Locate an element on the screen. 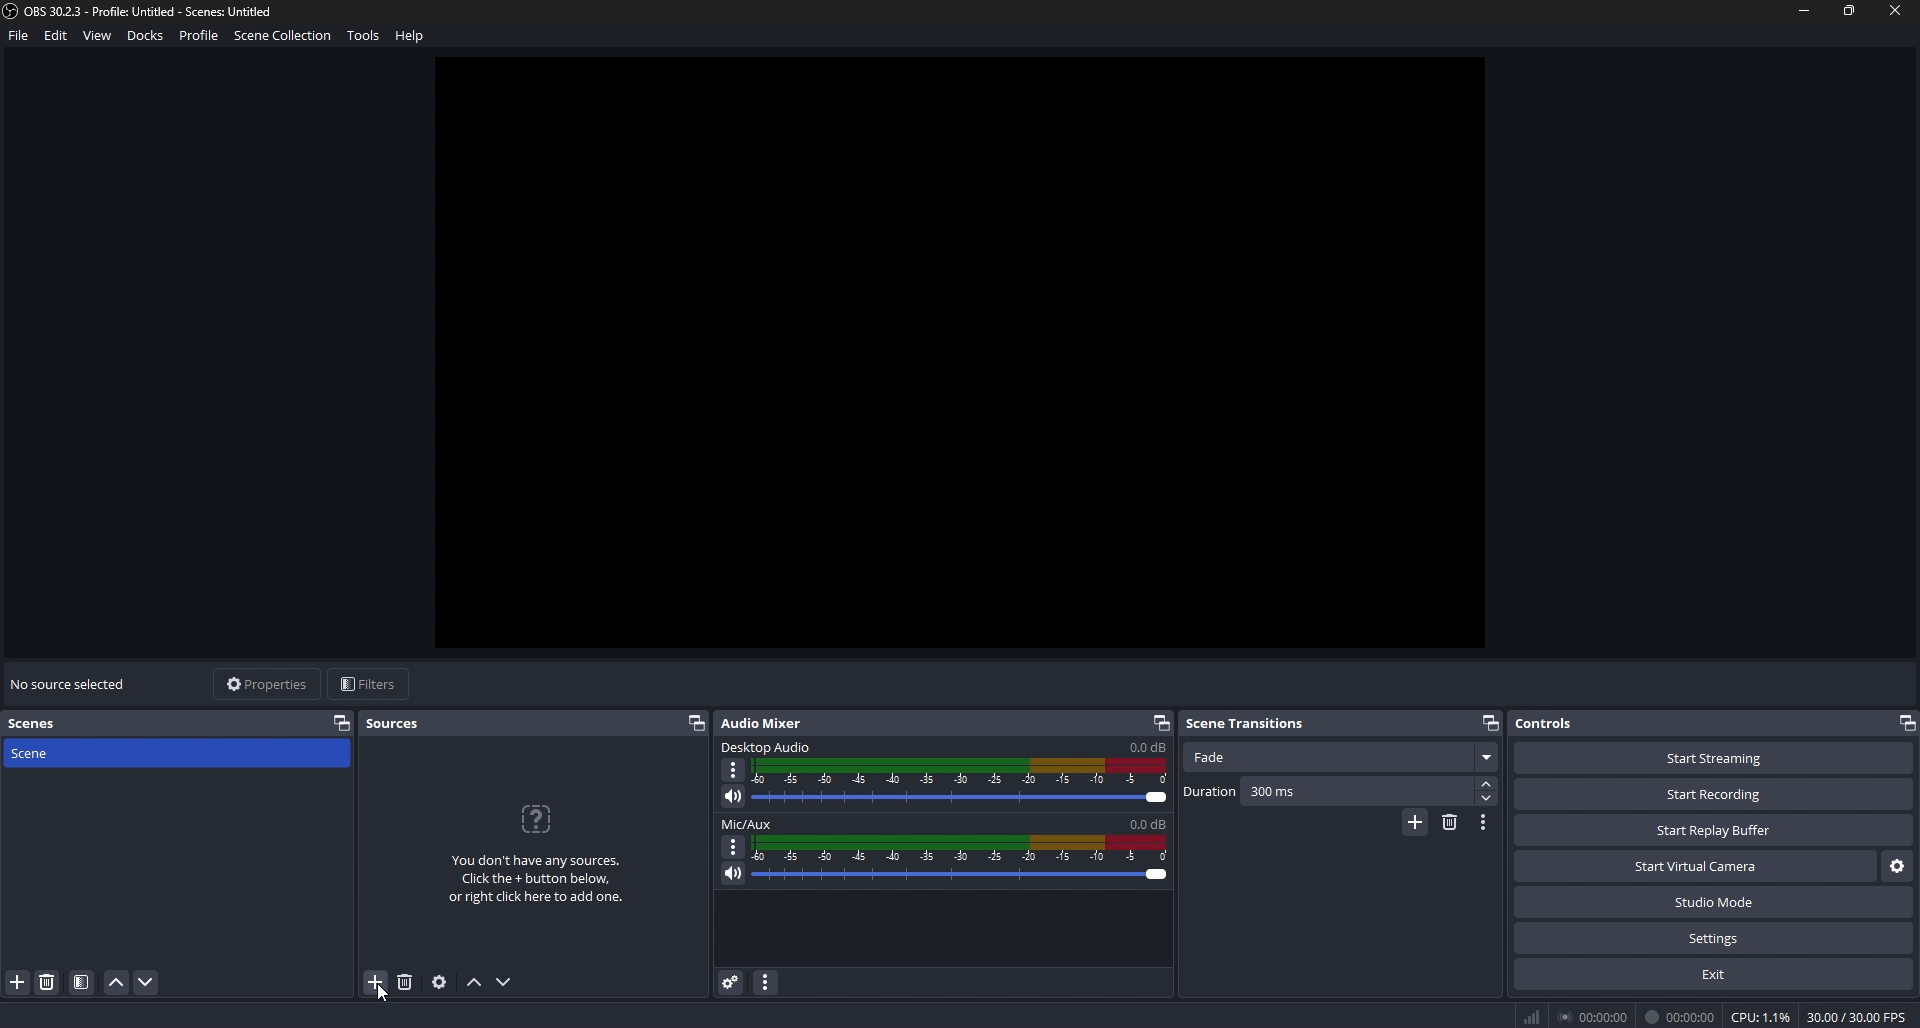  minimize is located at coordinates (1804, 11).